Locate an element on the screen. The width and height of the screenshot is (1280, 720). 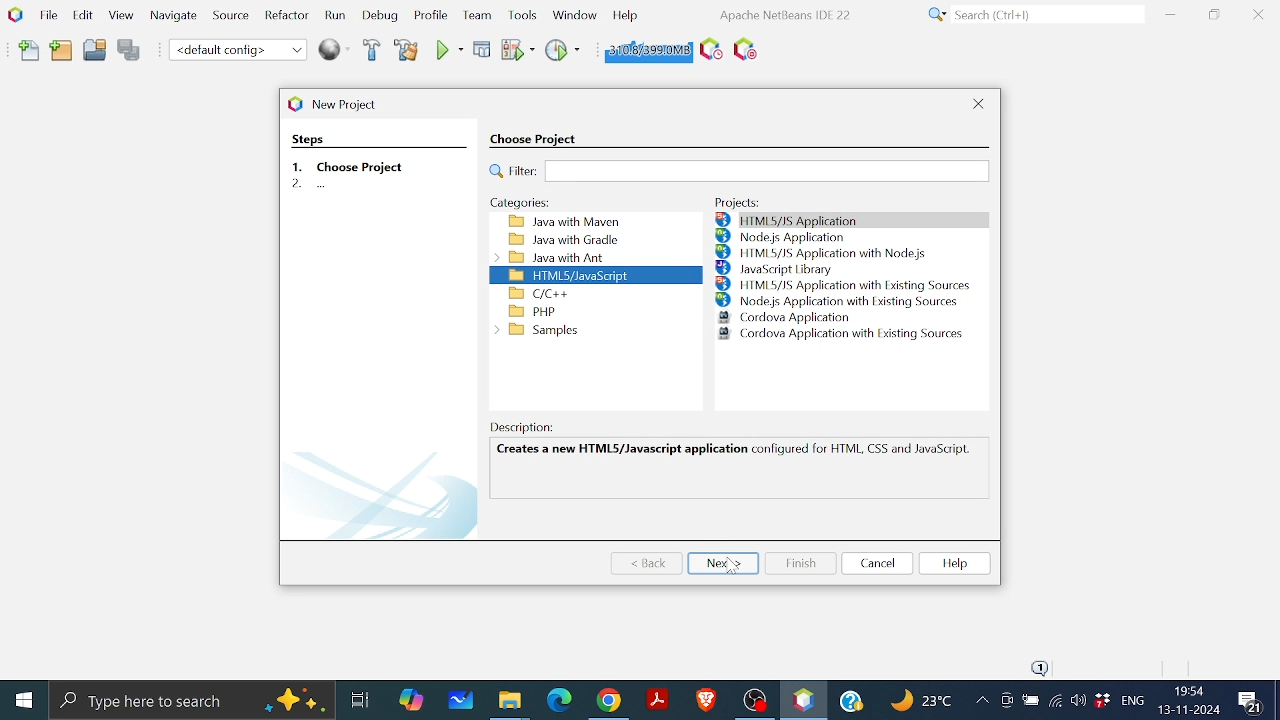
windows is located at coordinates (574, 13).